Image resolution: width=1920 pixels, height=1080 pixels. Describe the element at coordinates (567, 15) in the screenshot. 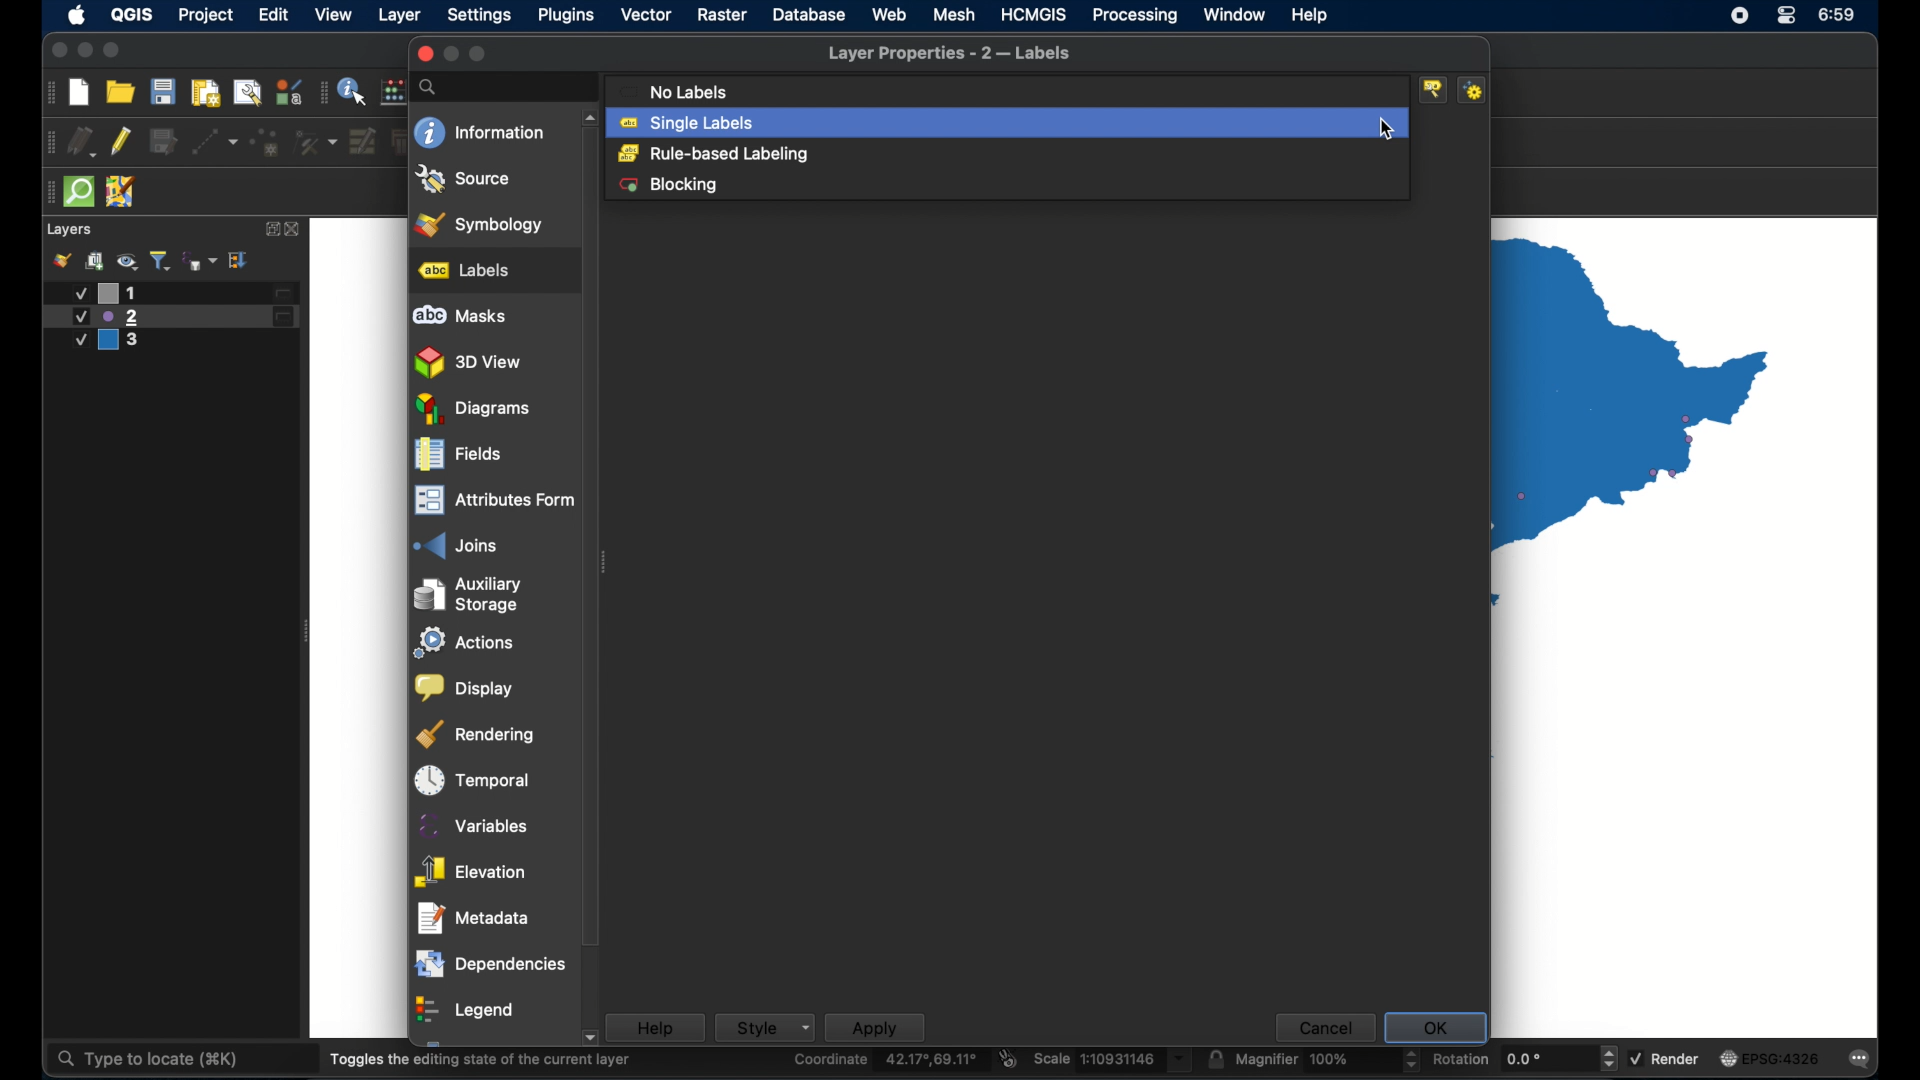

I see `plugins` at that location.